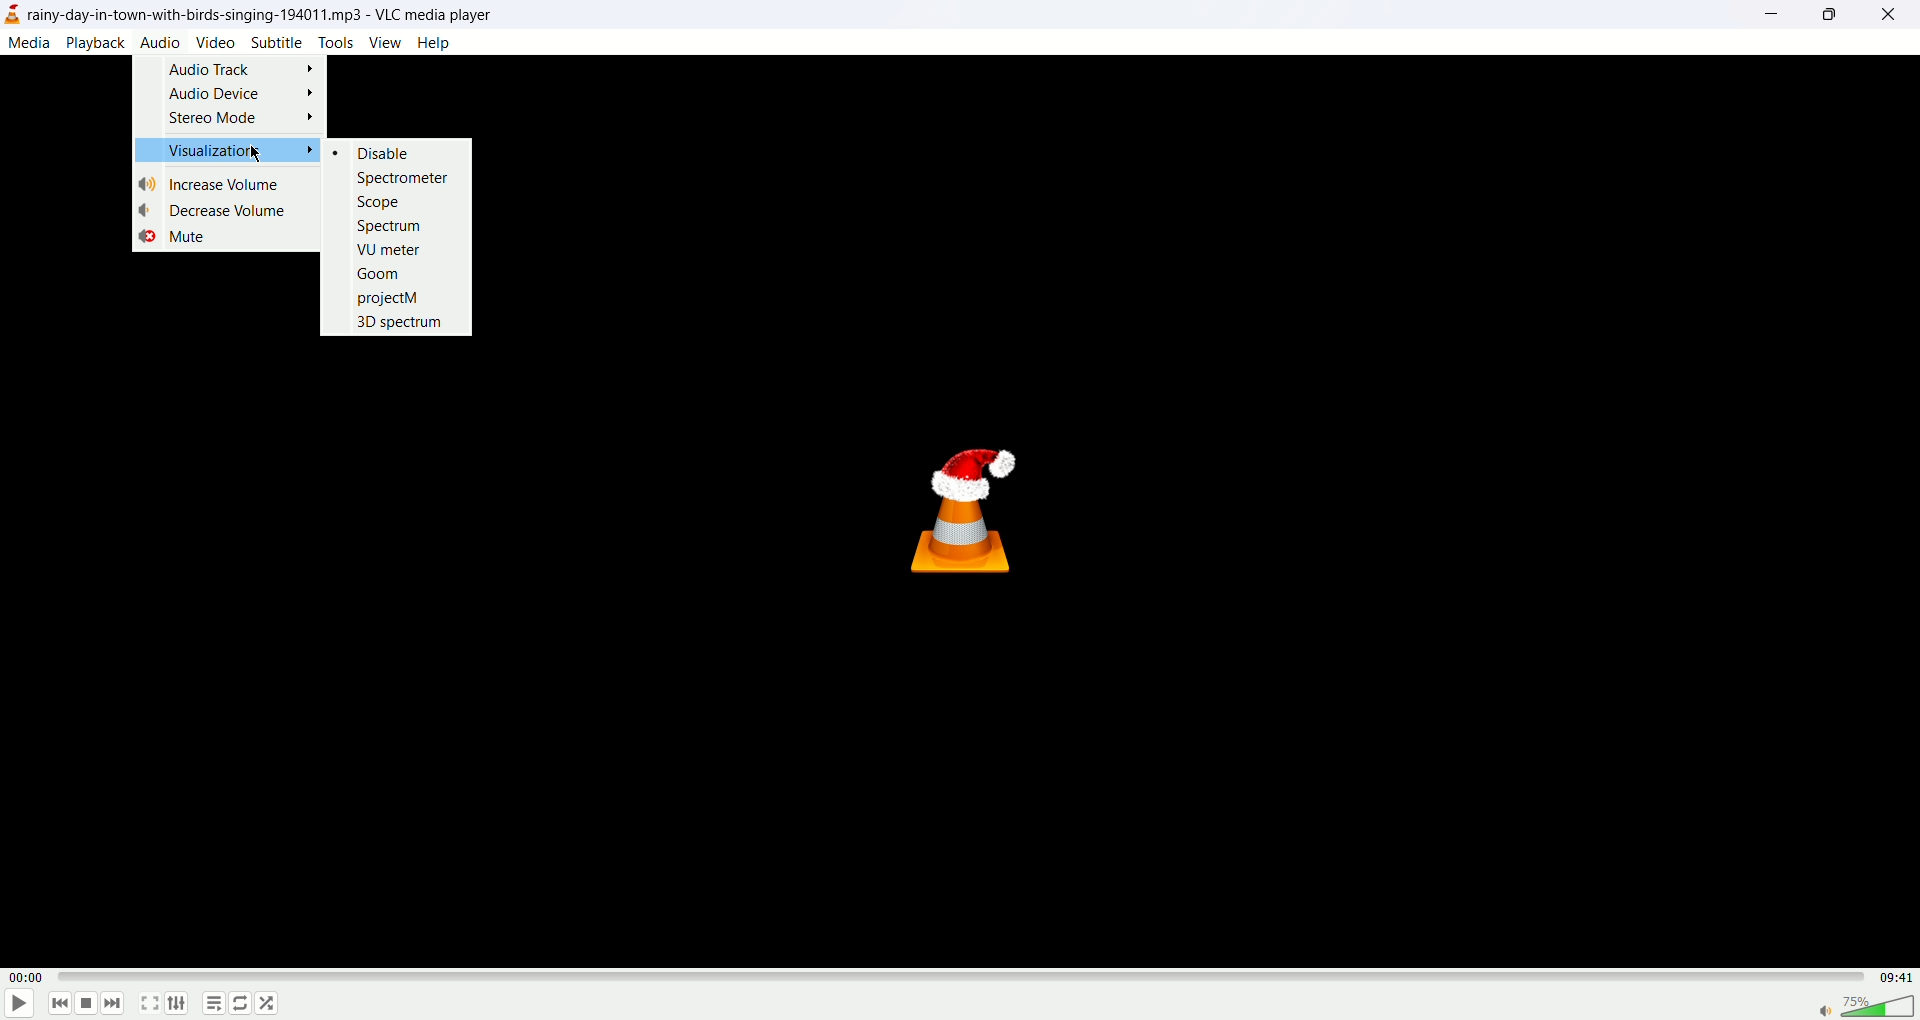  I want to click on groom, so click(380, 272).